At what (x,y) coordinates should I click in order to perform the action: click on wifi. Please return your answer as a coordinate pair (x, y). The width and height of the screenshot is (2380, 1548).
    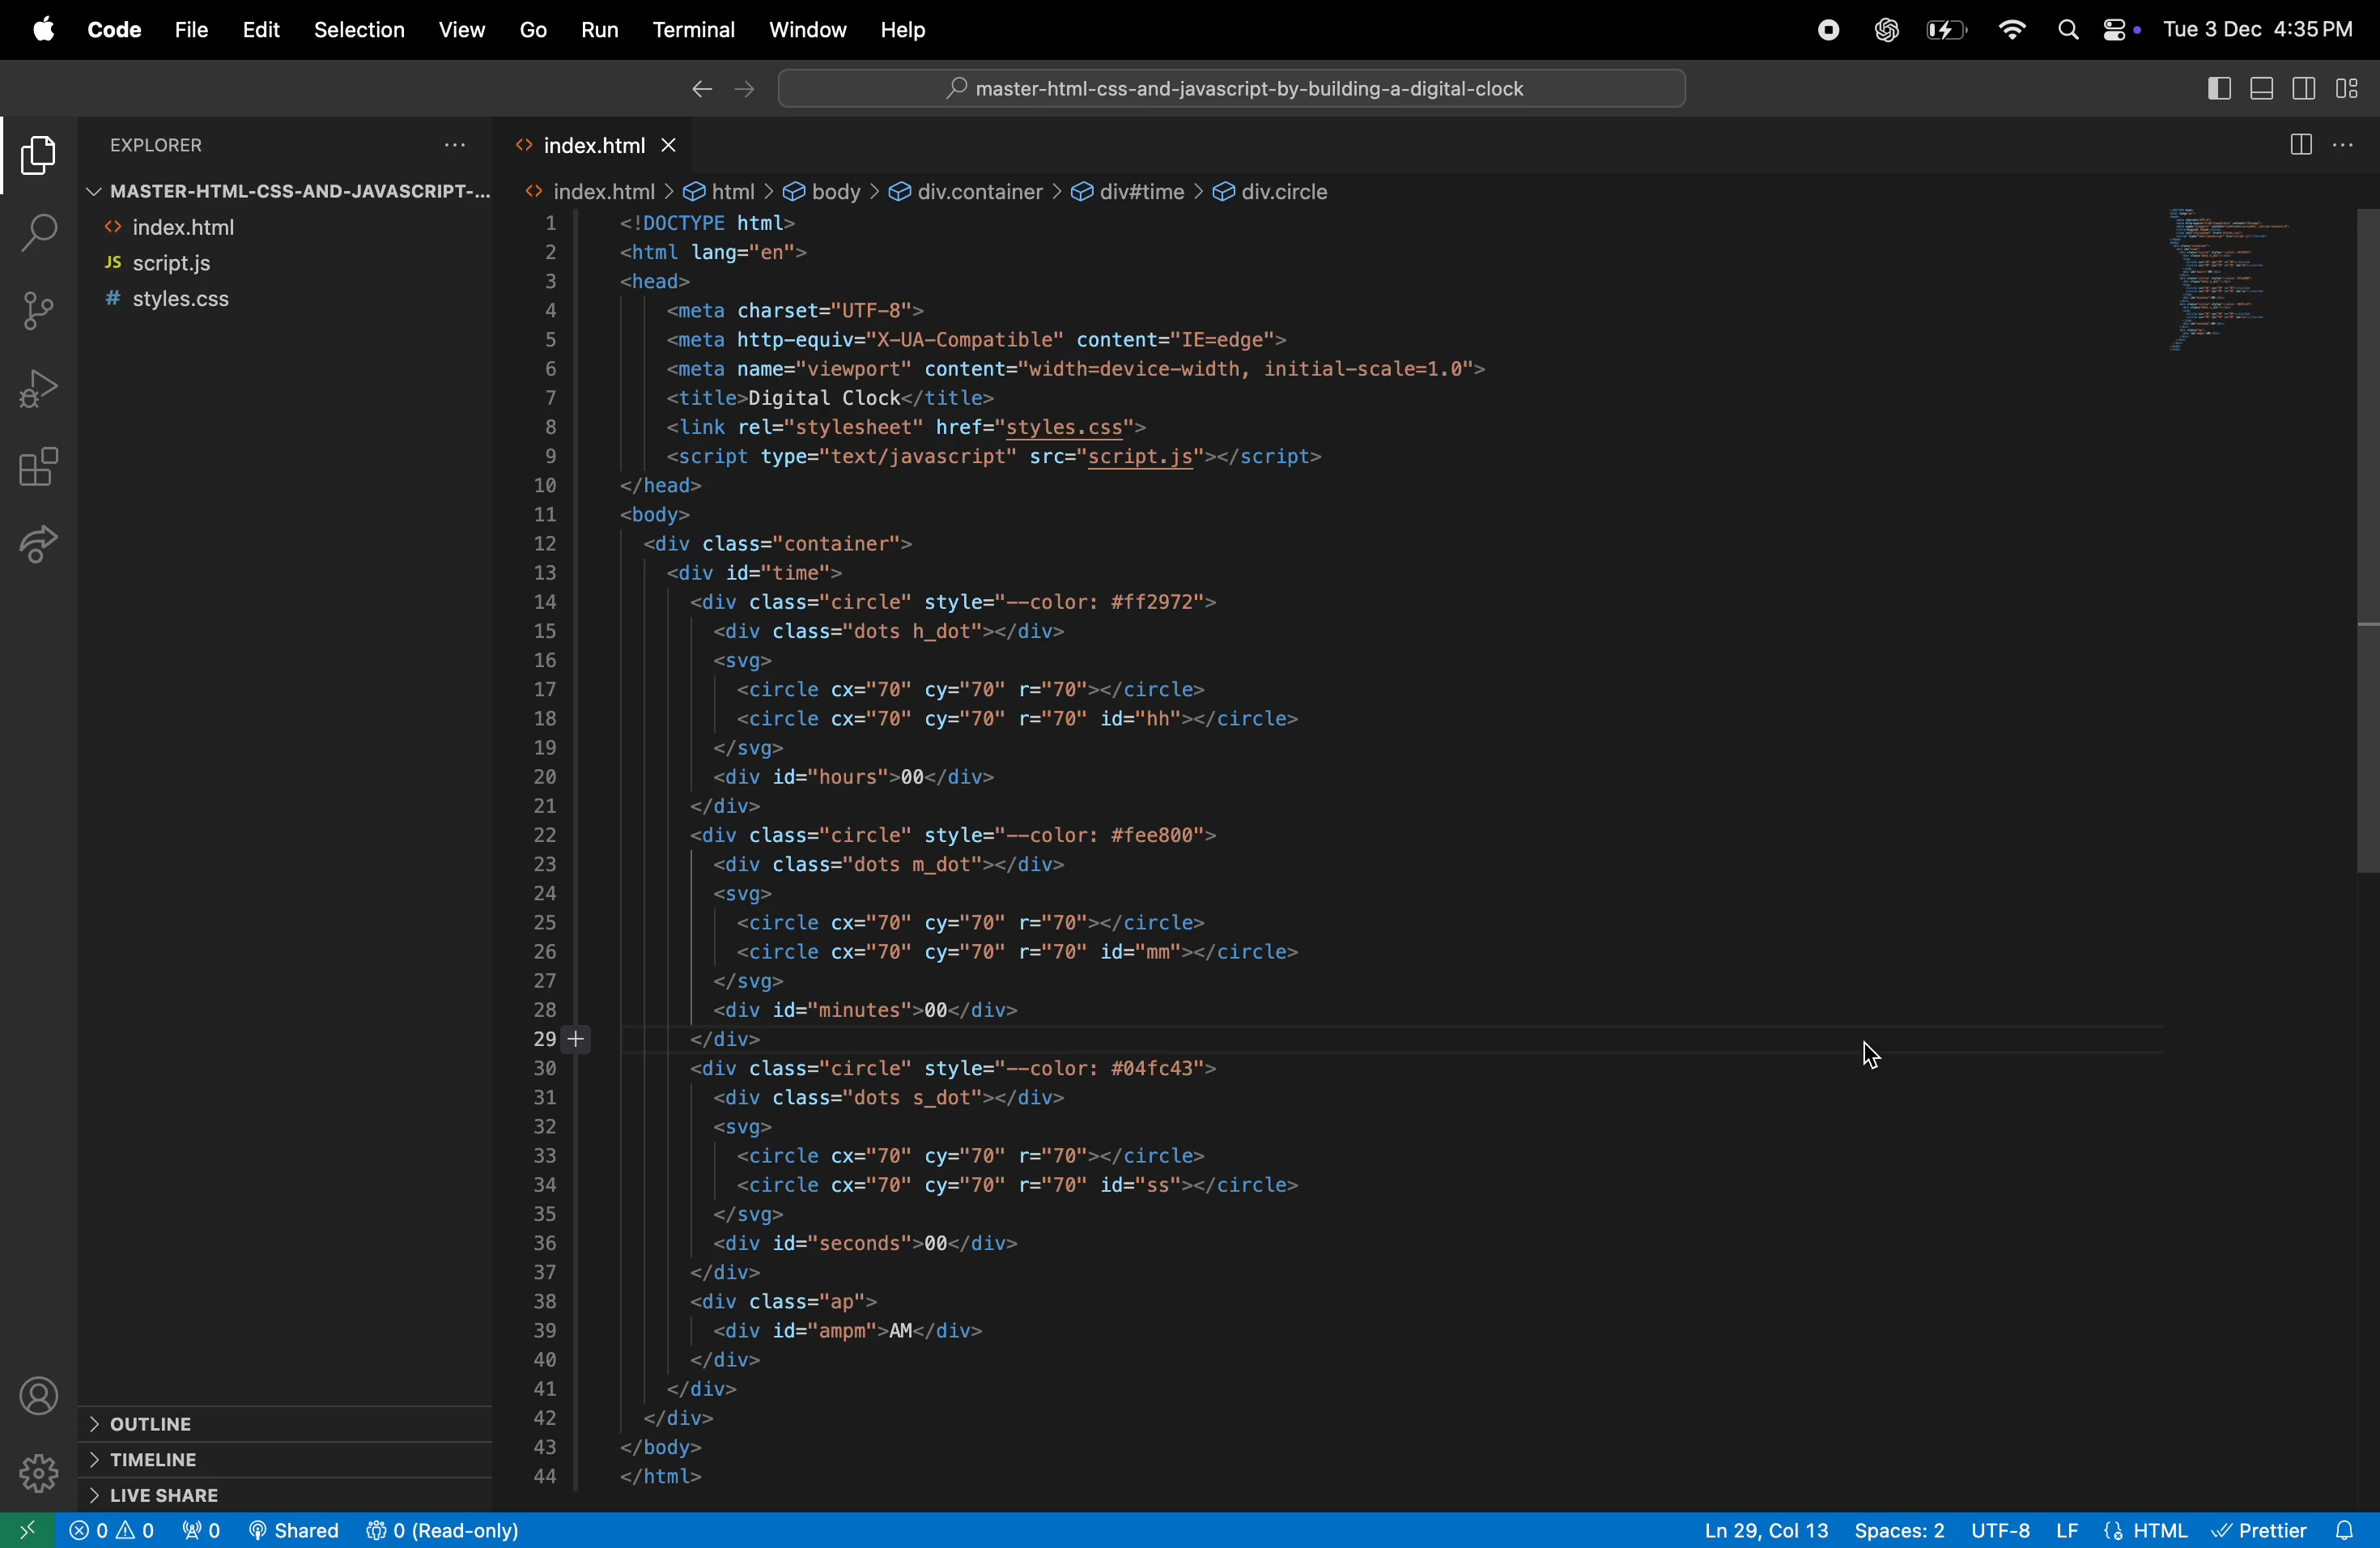
    Looking at the image, I should click on (2007, 30).